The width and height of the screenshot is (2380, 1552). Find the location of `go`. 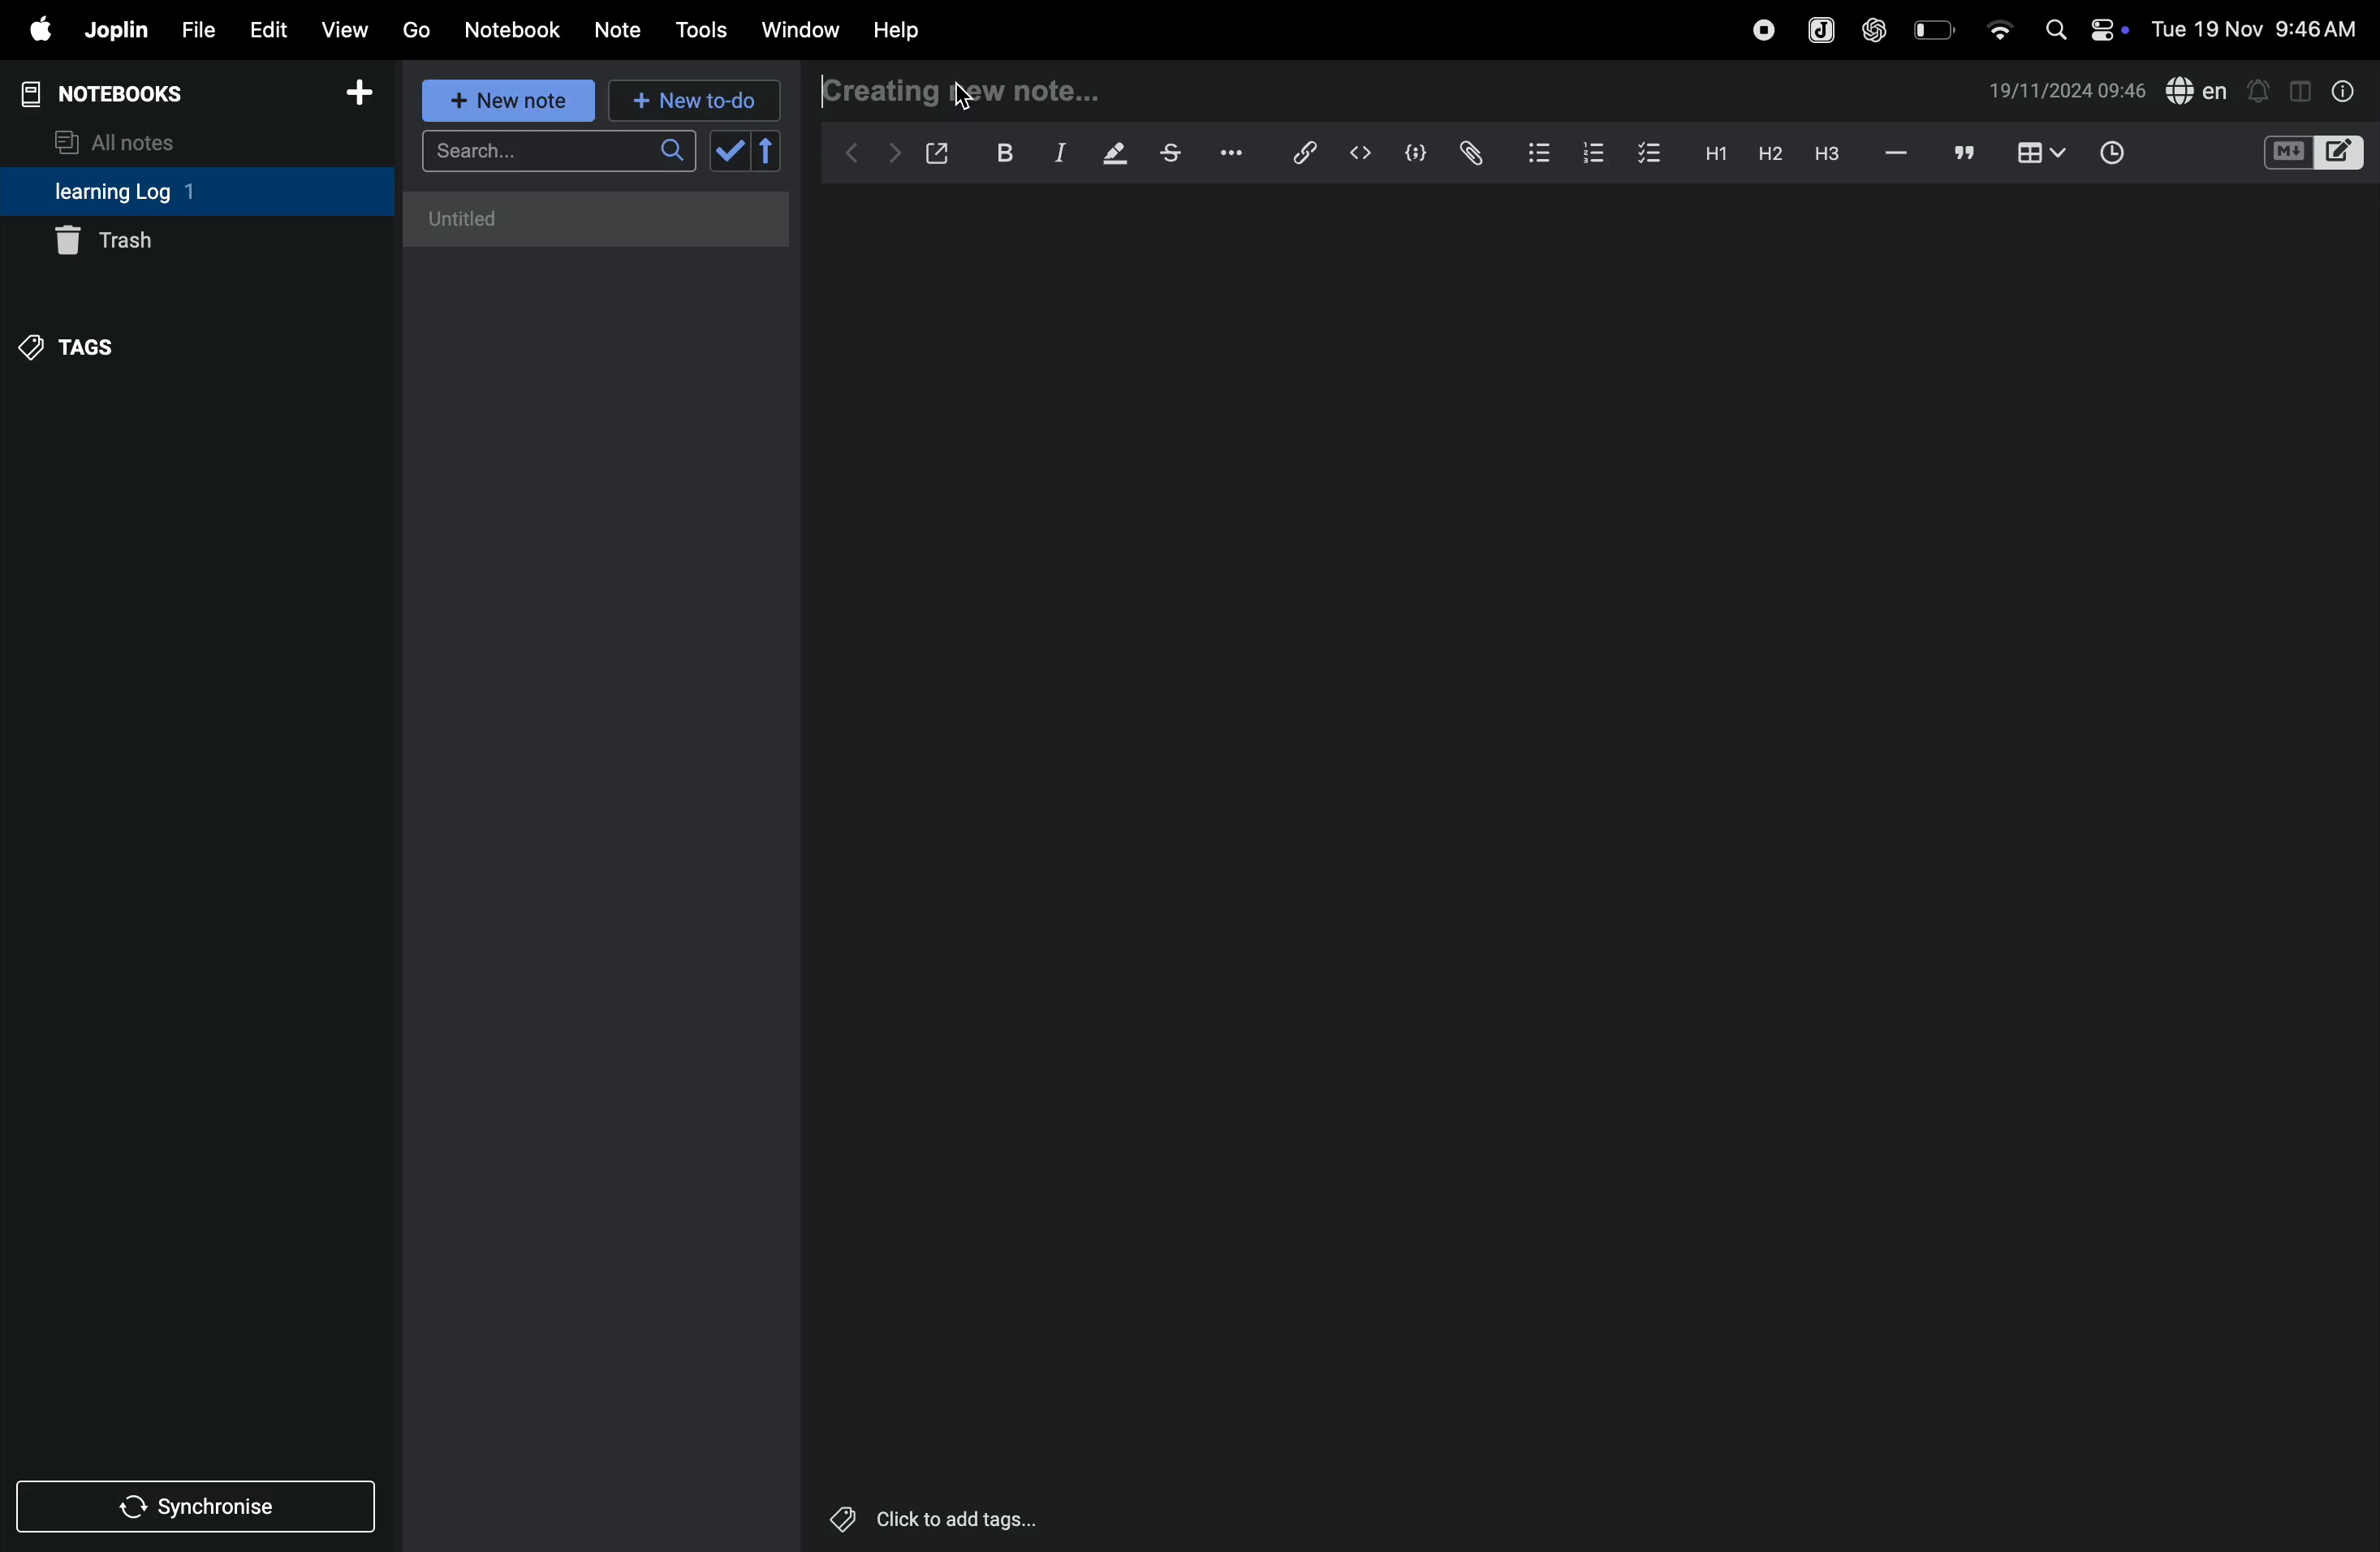

go is located at coordinates (414, 29).